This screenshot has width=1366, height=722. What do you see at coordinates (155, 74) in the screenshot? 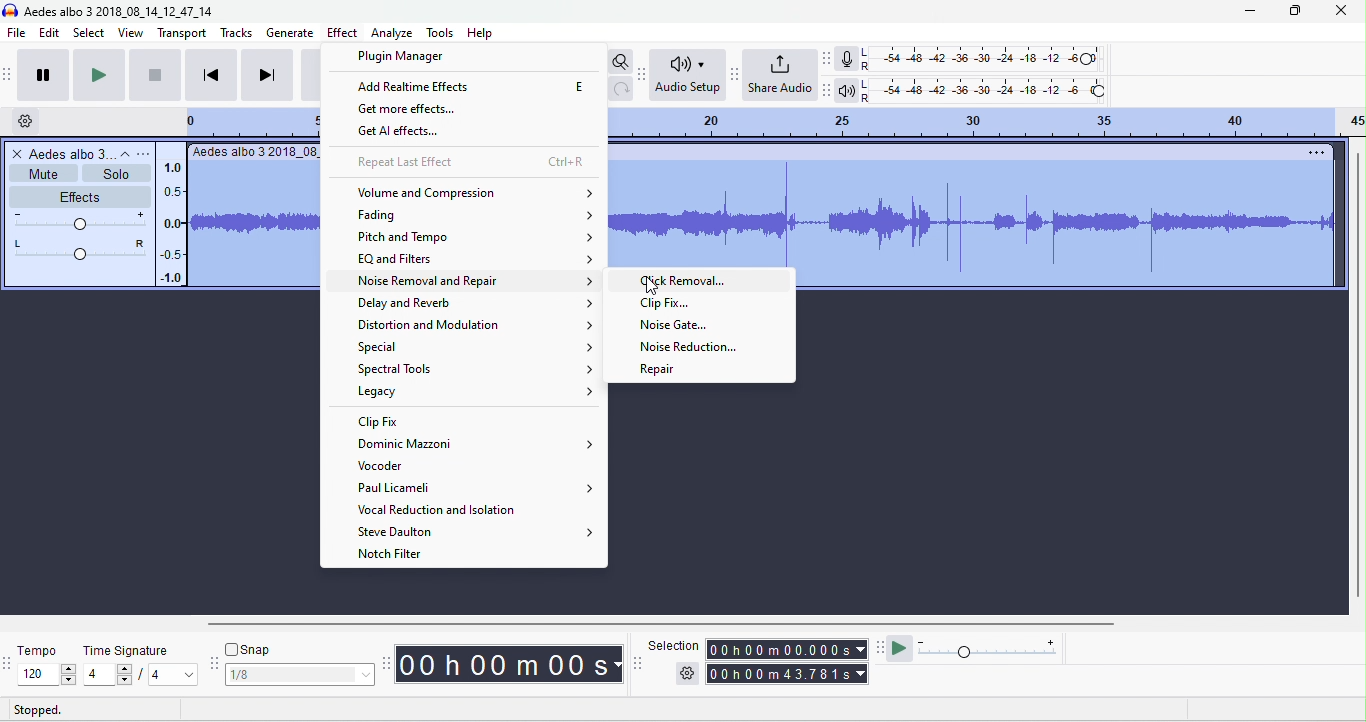
I see `stop` at bounding box center [155, 74].